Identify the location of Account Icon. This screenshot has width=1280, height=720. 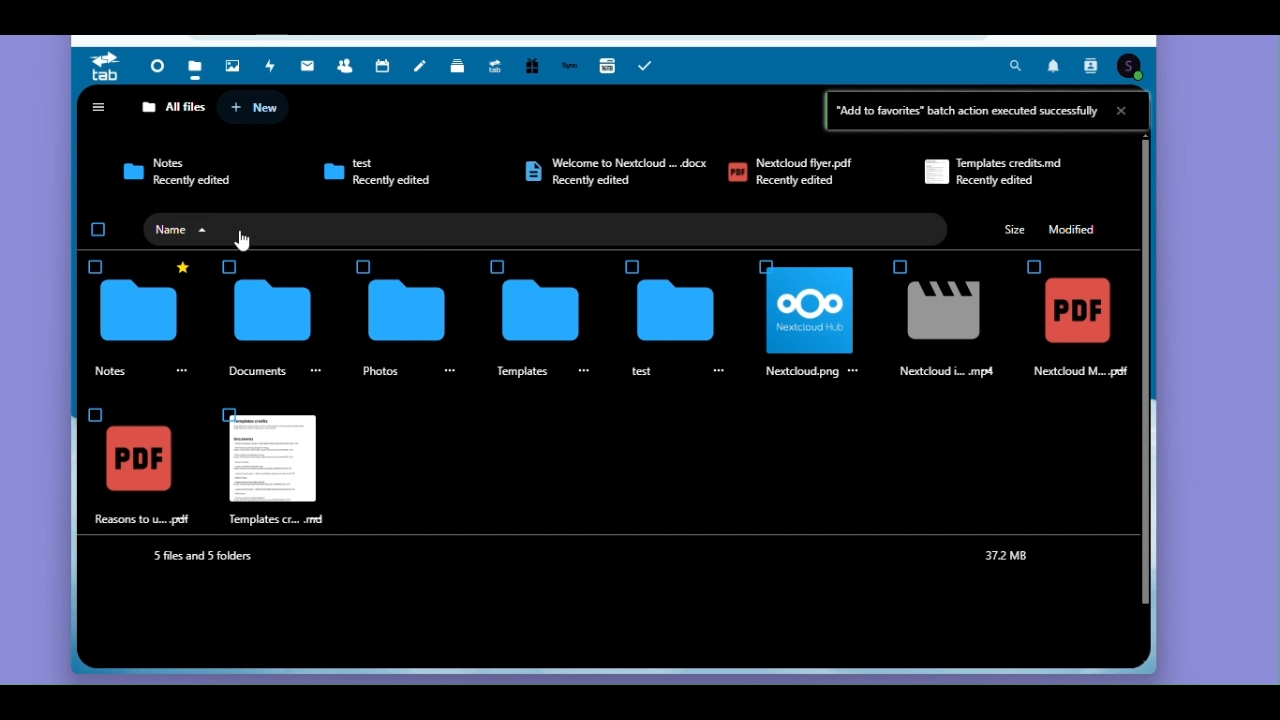
(1131, 67).